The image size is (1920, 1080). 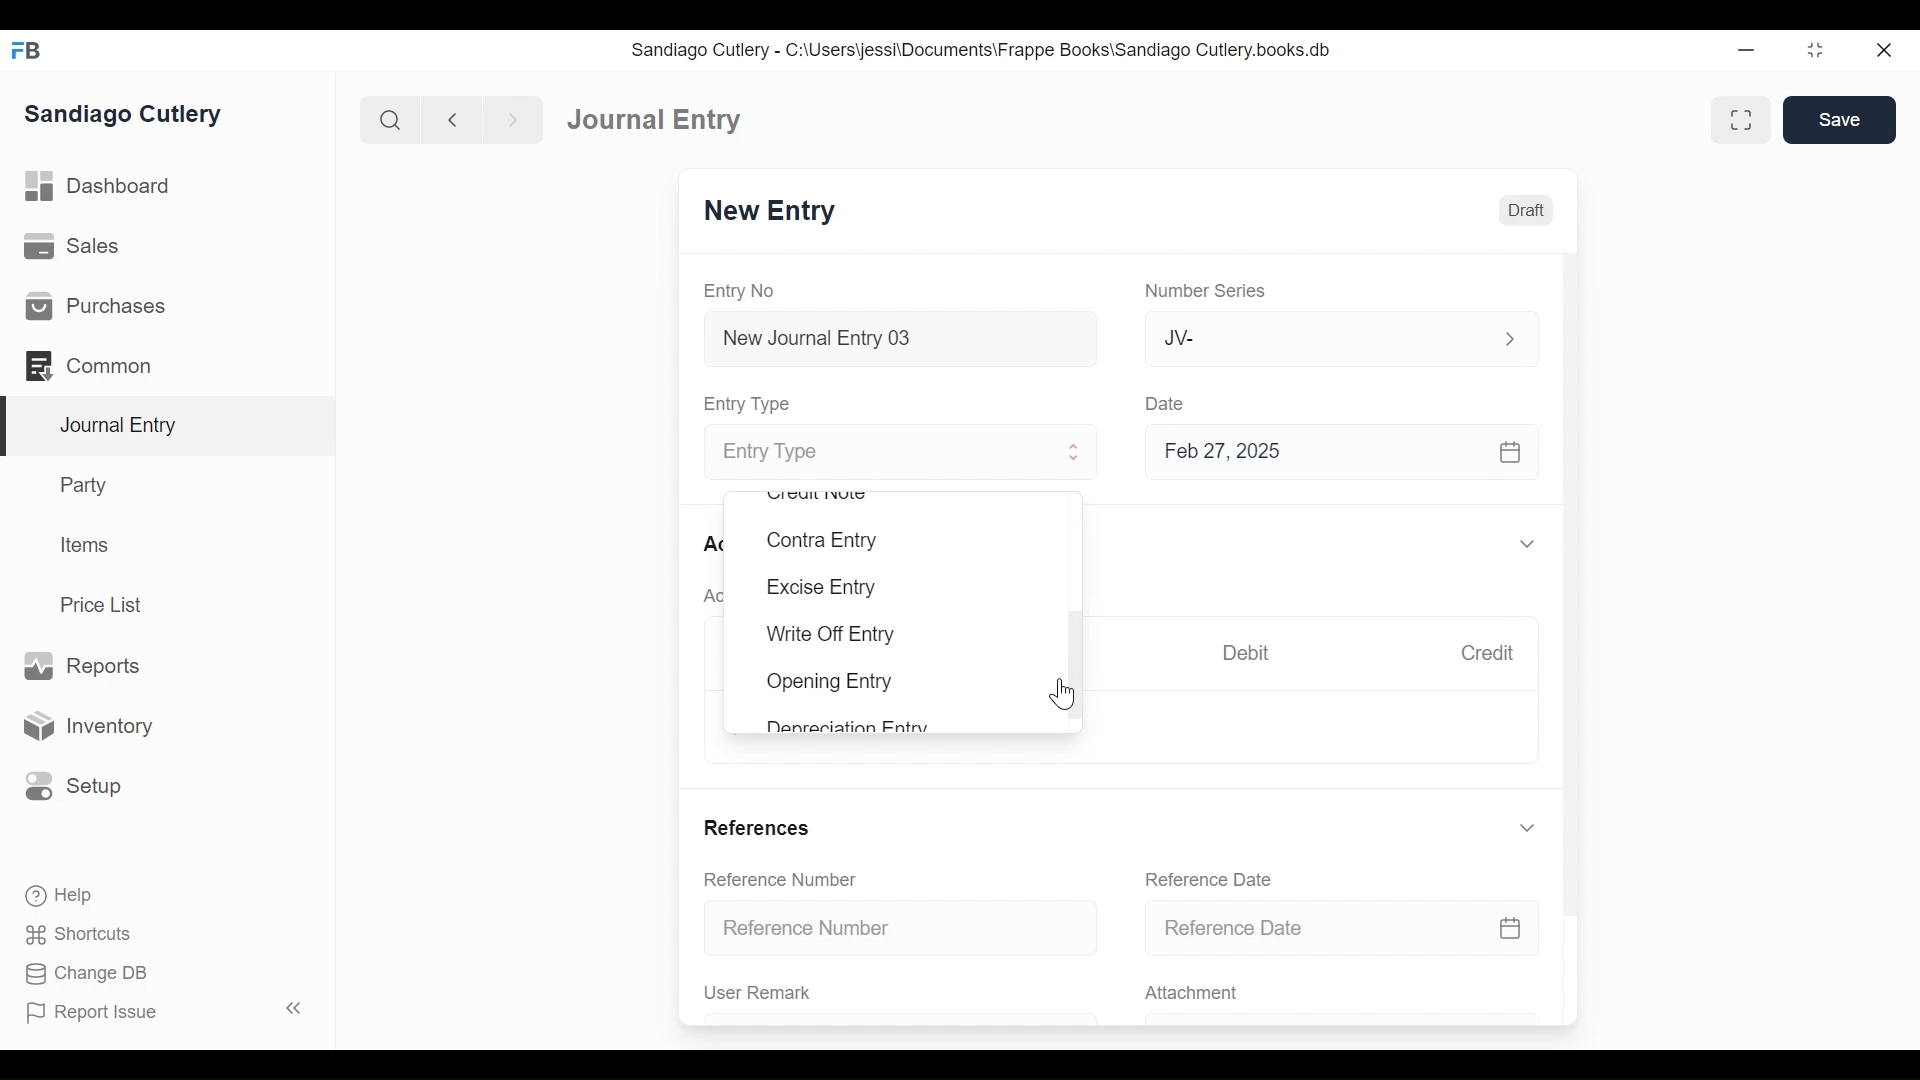 I want to click on Help, so click(x=61, y=896).